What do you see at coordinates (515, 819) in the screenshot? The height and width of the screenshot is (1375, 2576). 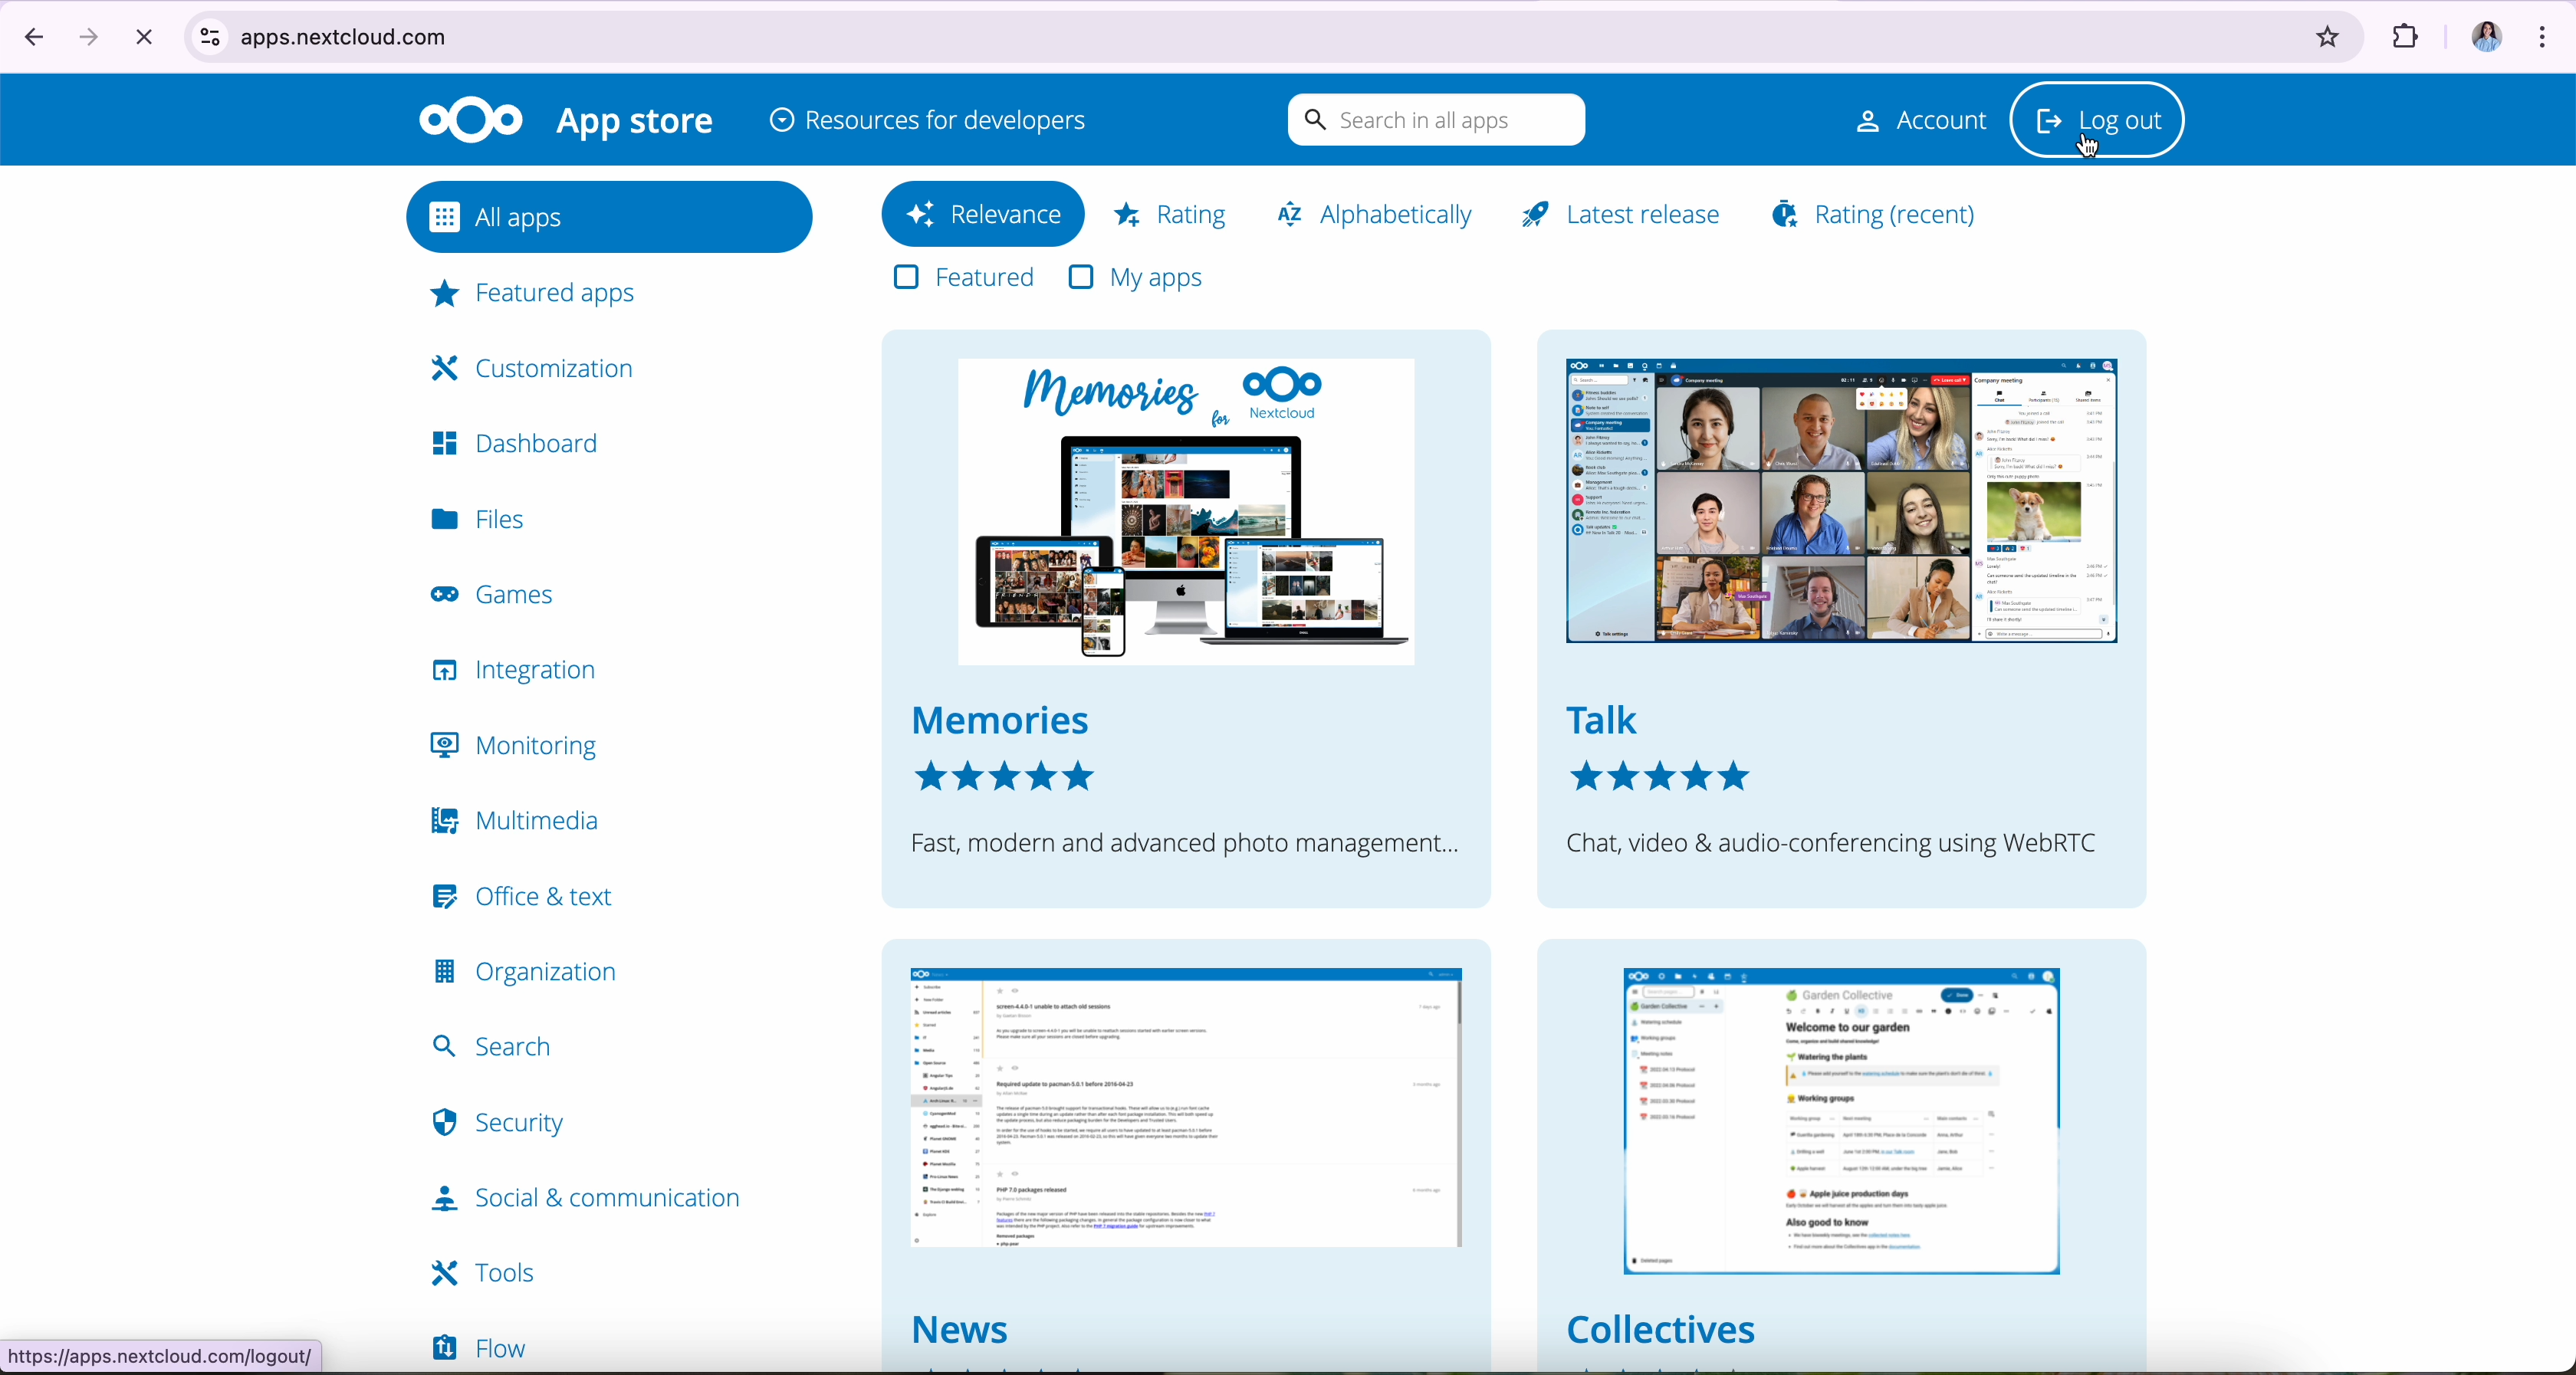 I see `multimedia` at bounding box center [515, 819].